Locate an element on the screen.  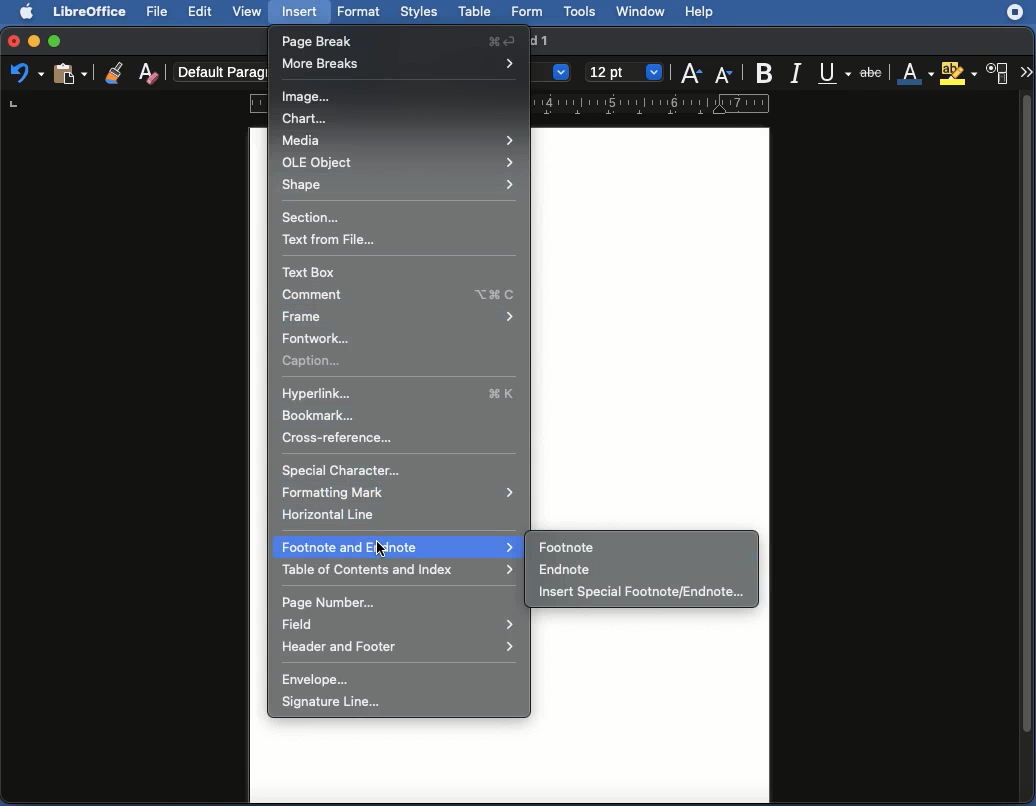
Size is located at coordinates (626, 72).